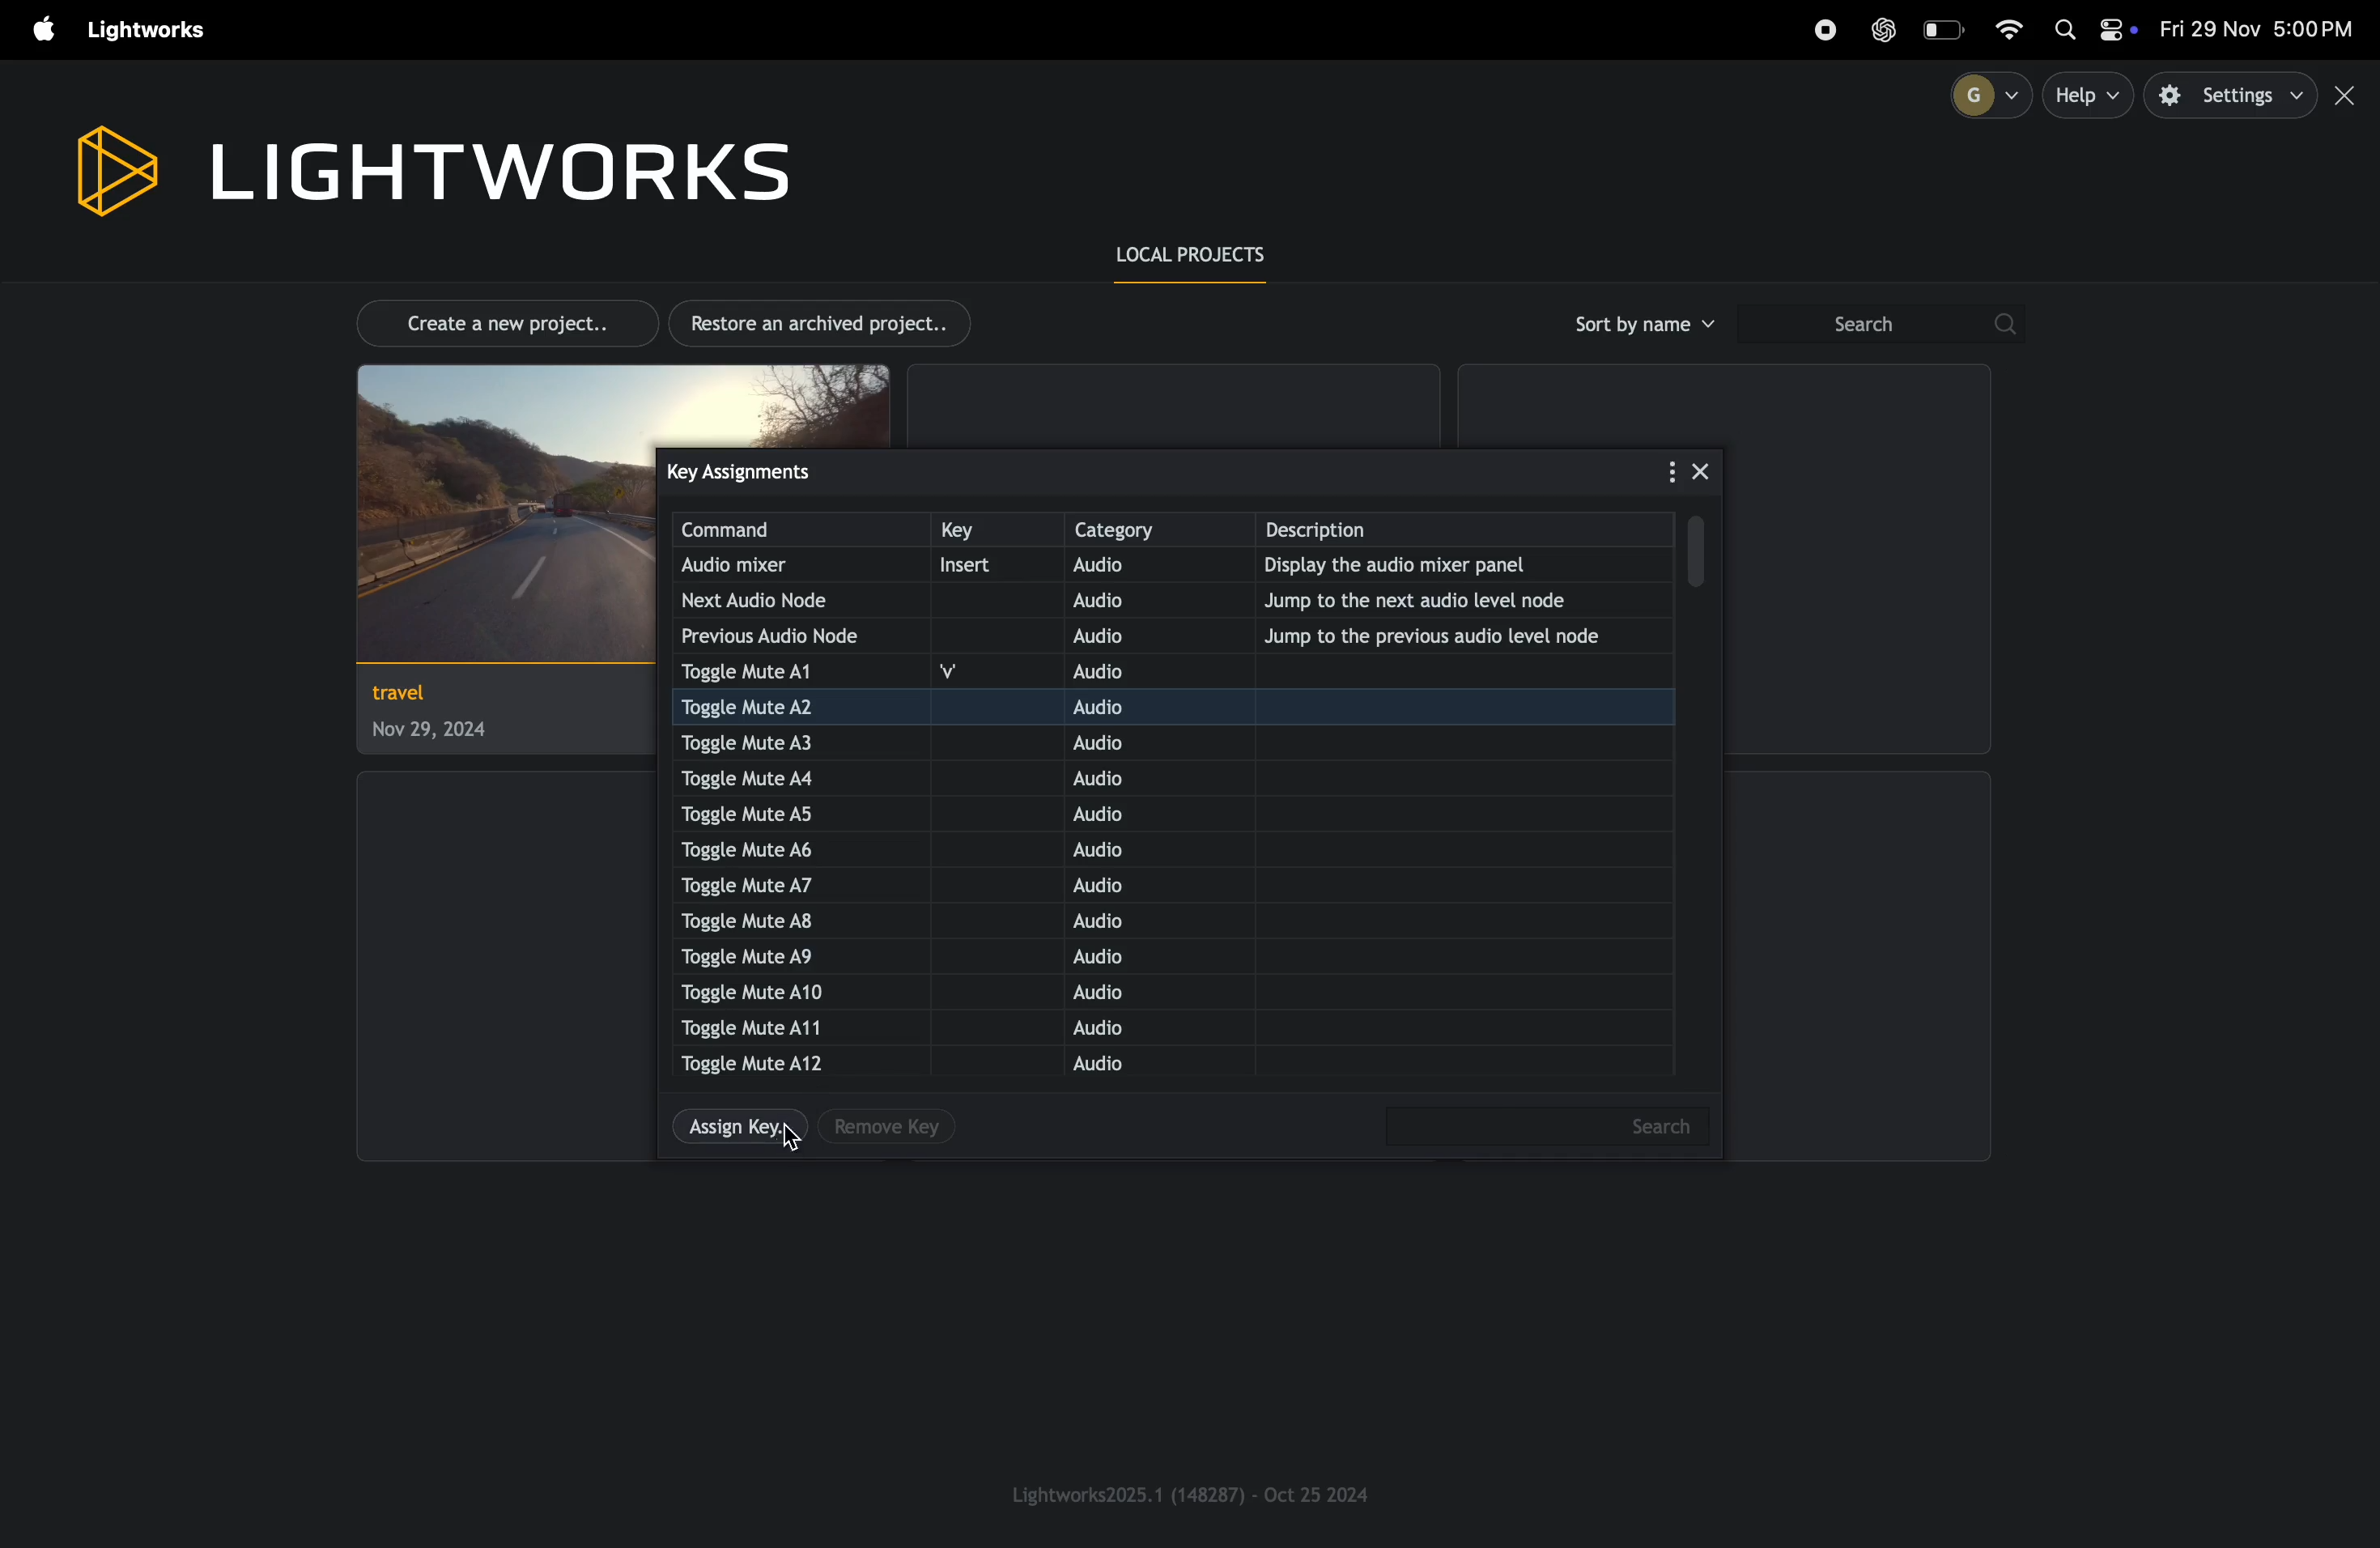 This screenshot has height=1548, width=2380. Describe the element at coordinates (1124, 743) in the screenshot. I see `audio` at that location.